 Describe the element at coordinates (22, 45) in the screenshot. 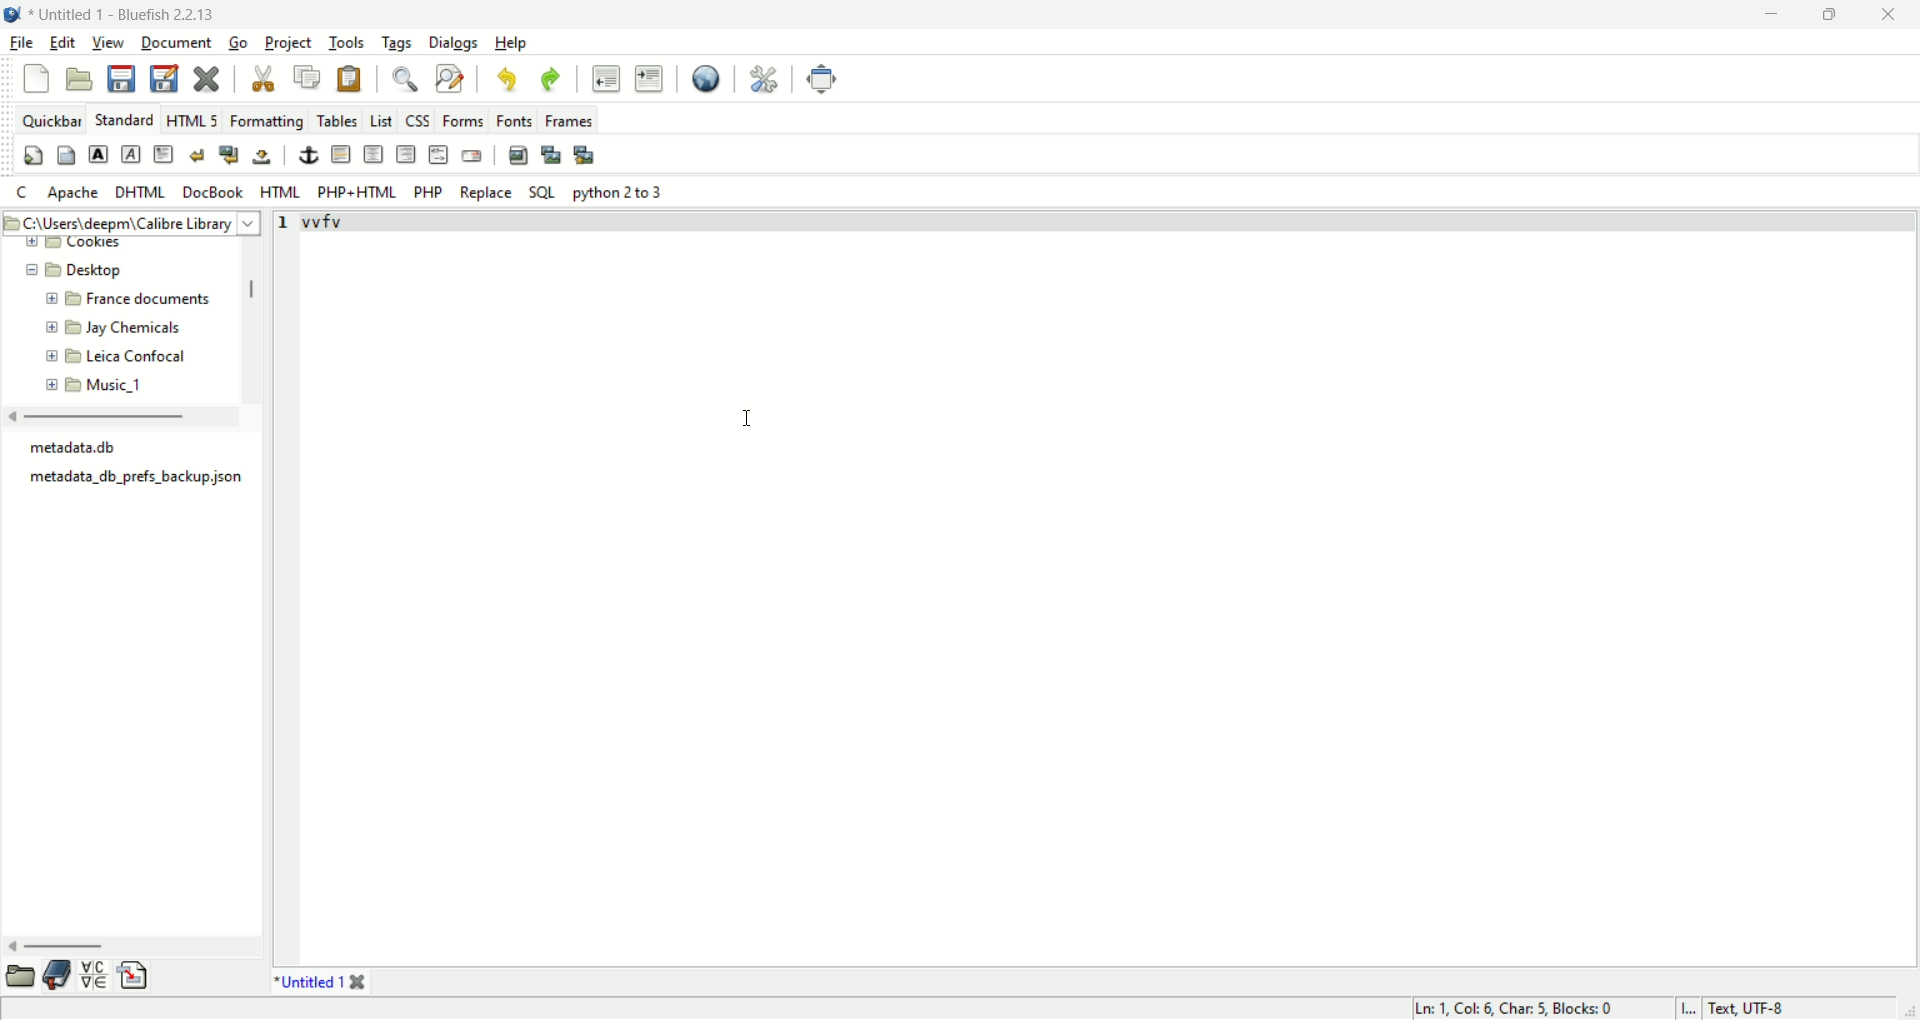

I see `file` at that location.